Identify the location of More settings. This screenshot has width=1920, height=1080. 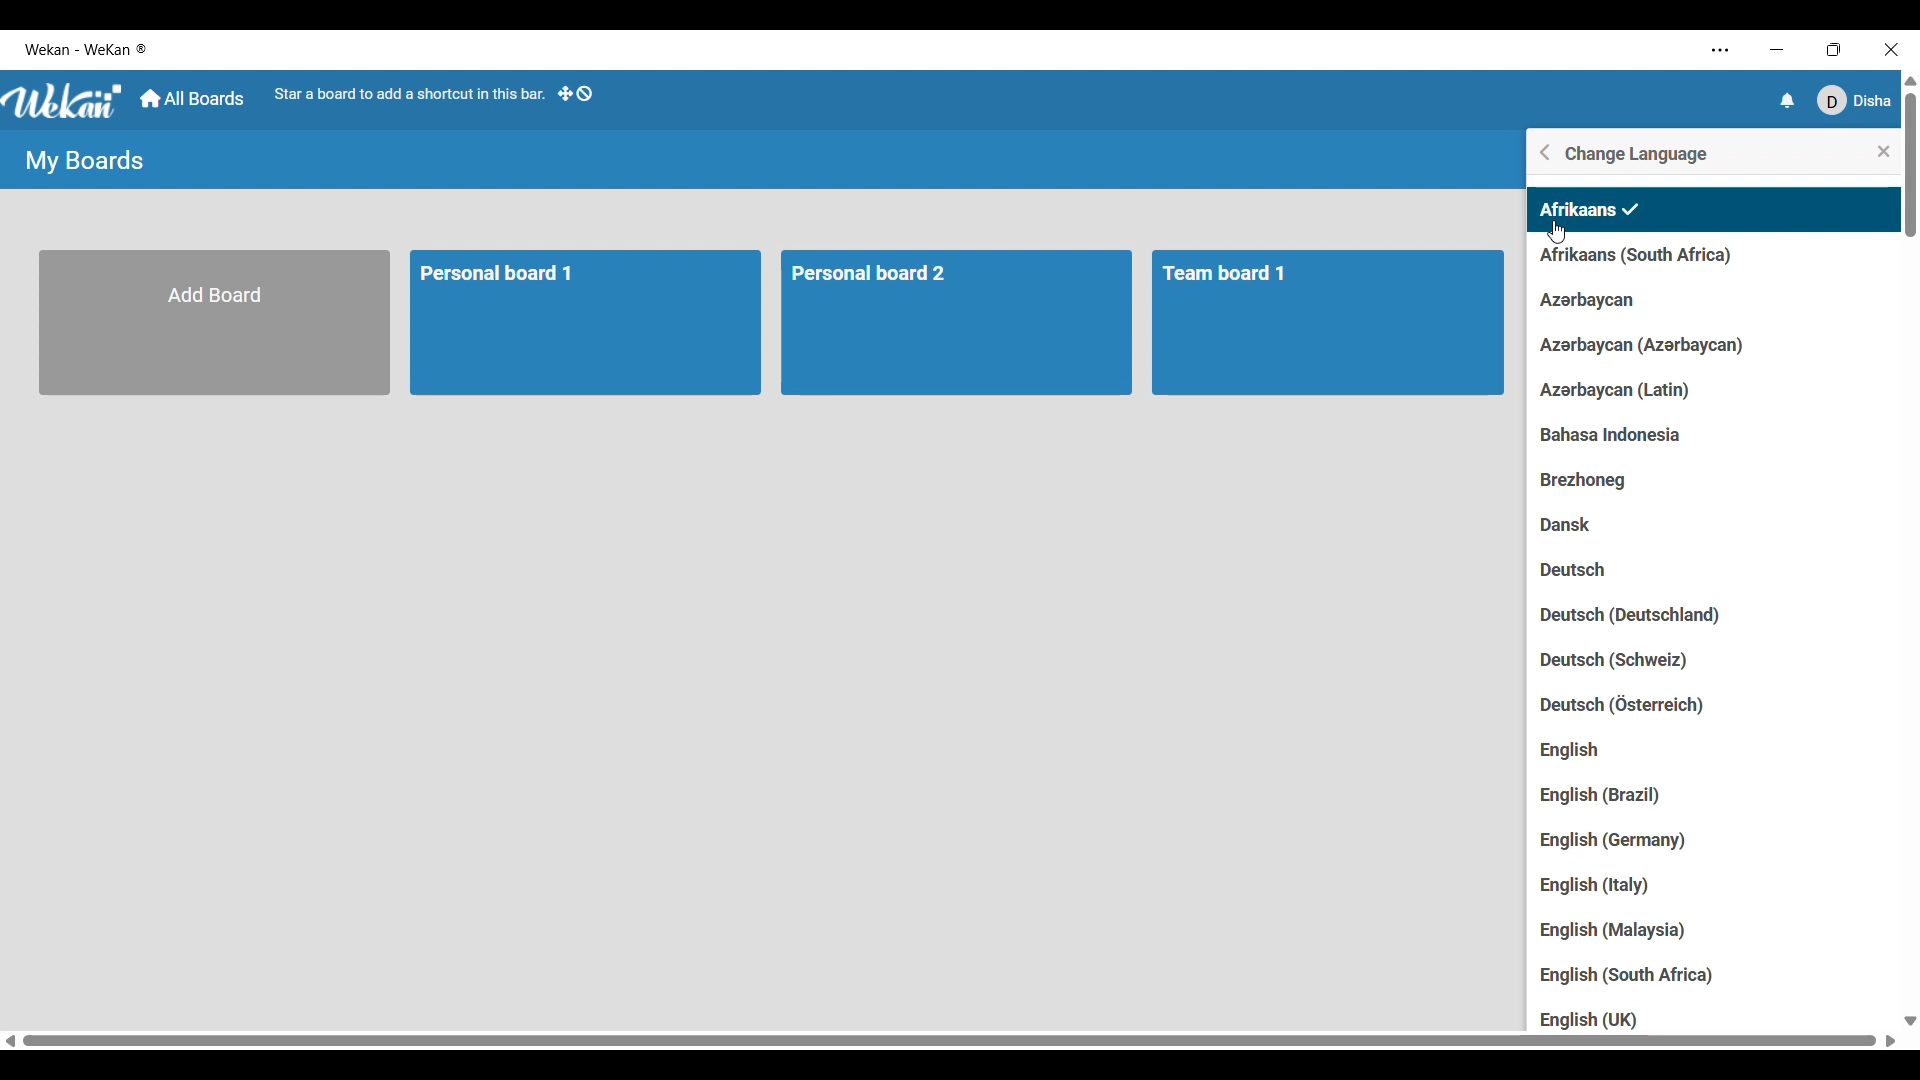
(1720, 51).